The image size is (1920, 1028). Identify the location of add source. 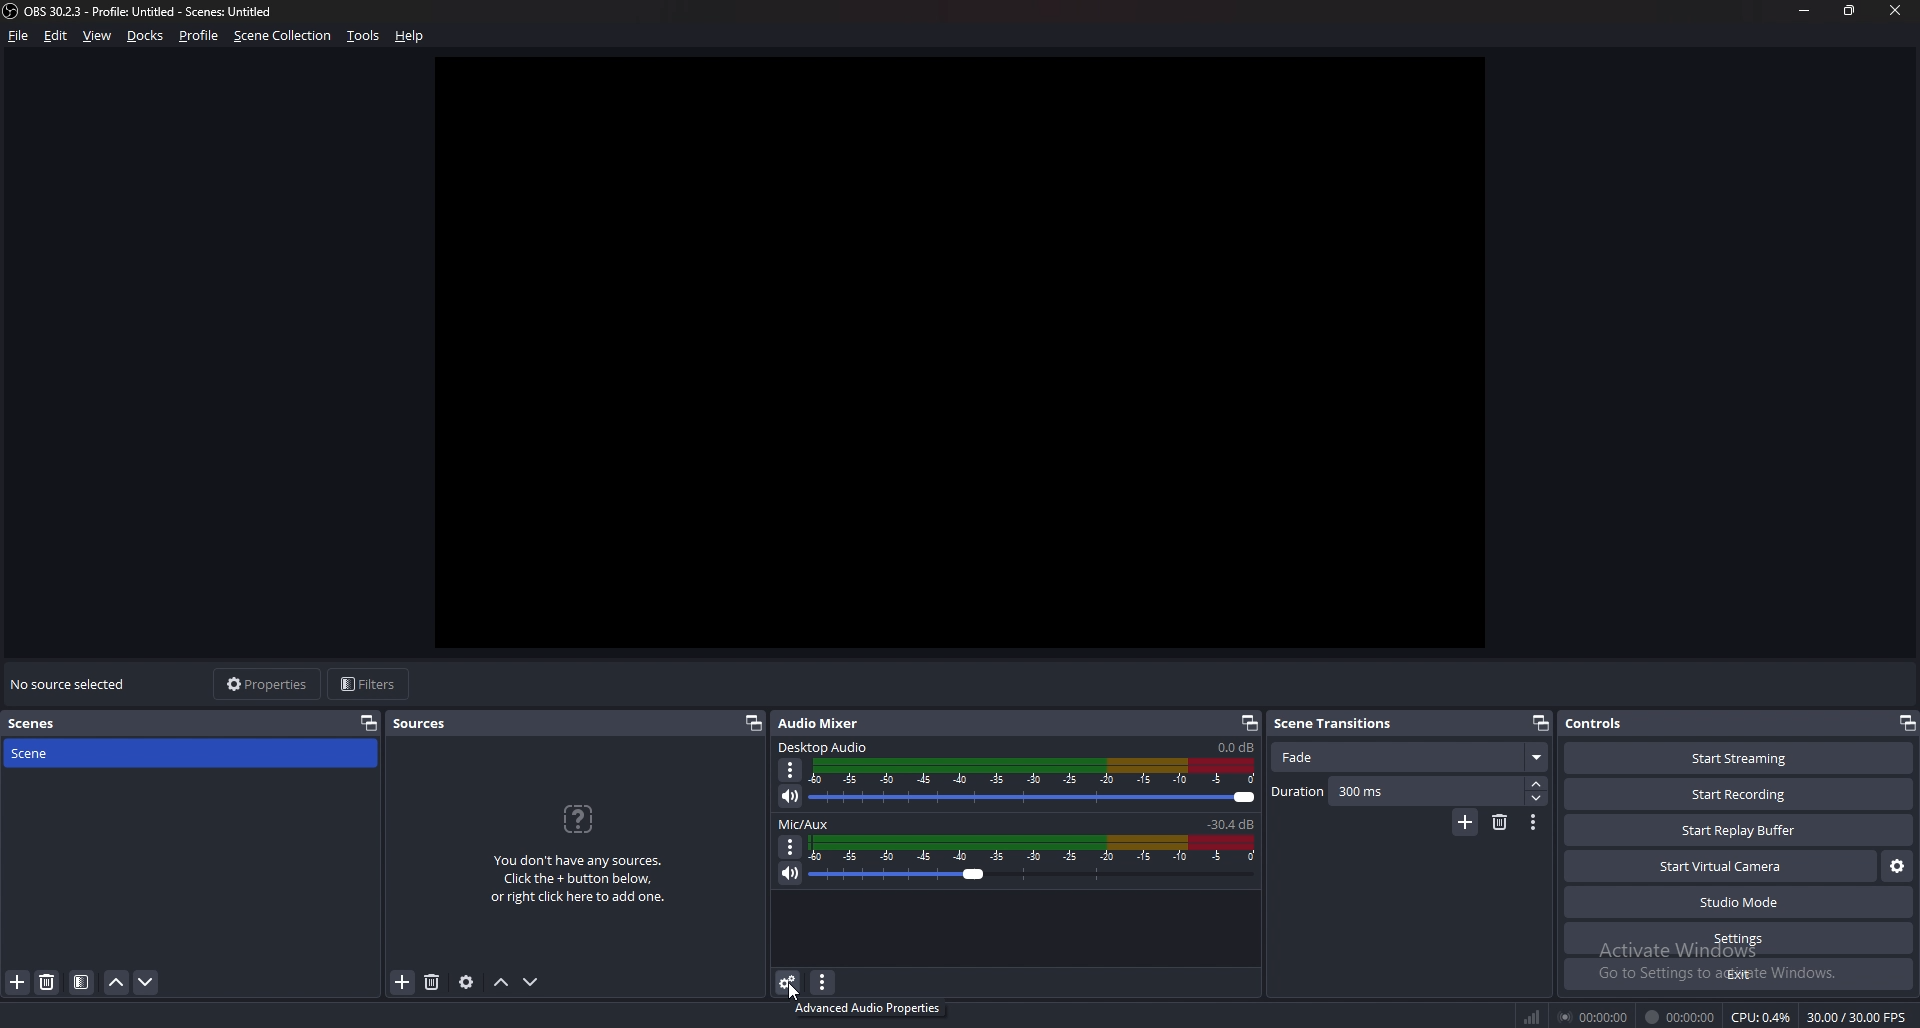
(403, 982).